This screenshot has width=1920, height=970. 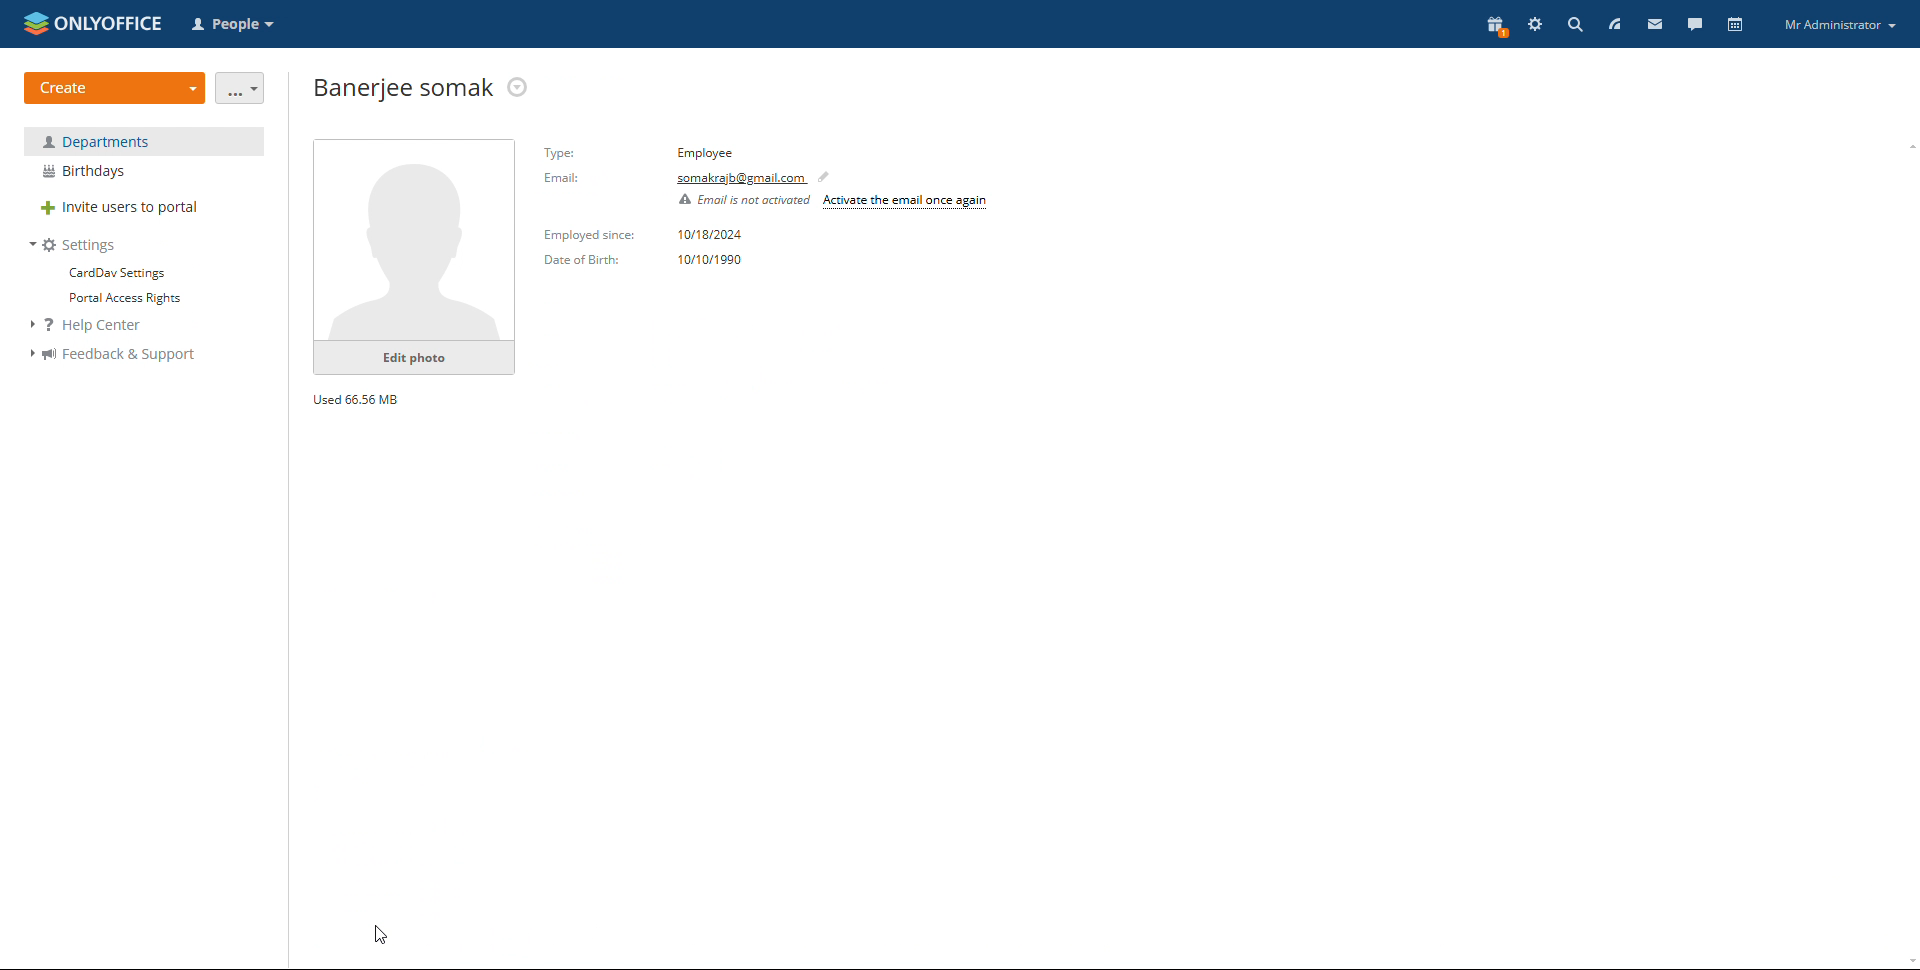 What do you see at coordinates (1613, 24) in the screenshot?
I see `feed` at bounding box center [1613, 24].